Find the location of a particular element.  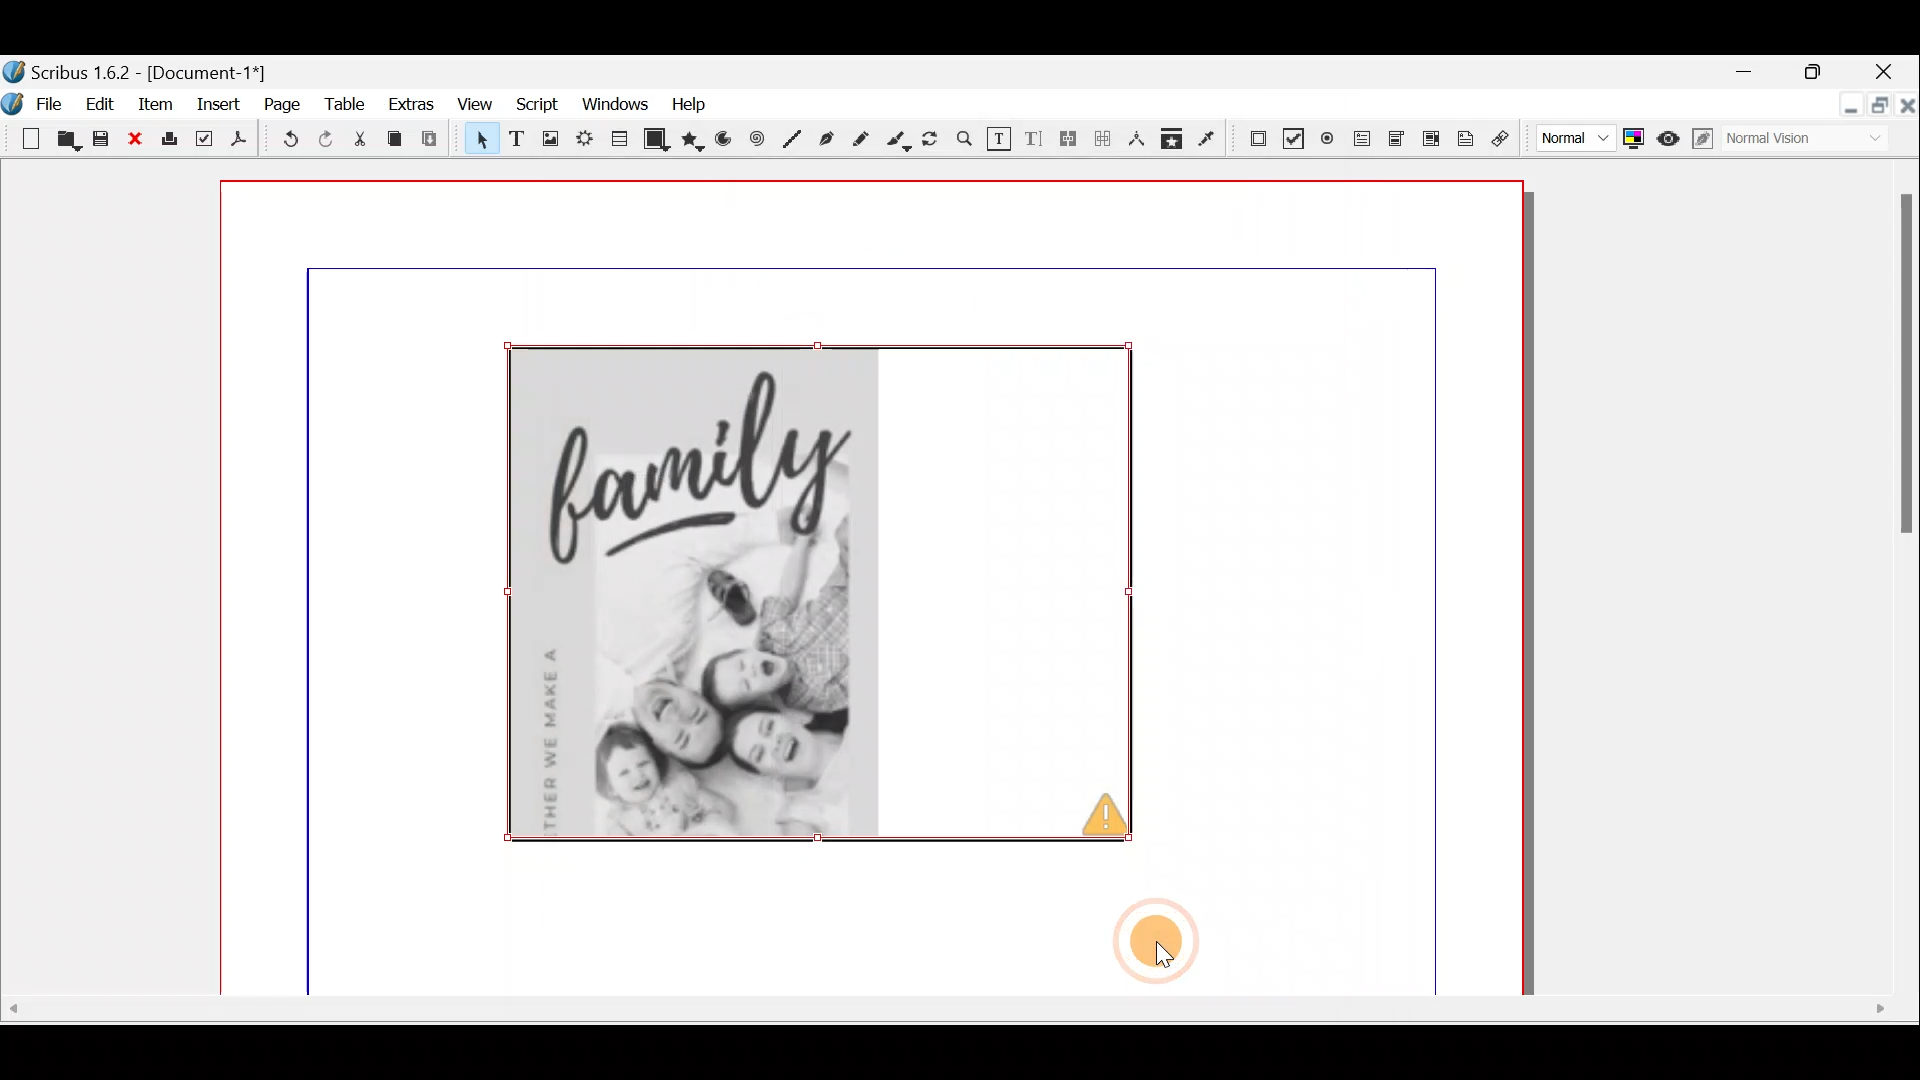

maximise is located at coordinates (1877, 109).